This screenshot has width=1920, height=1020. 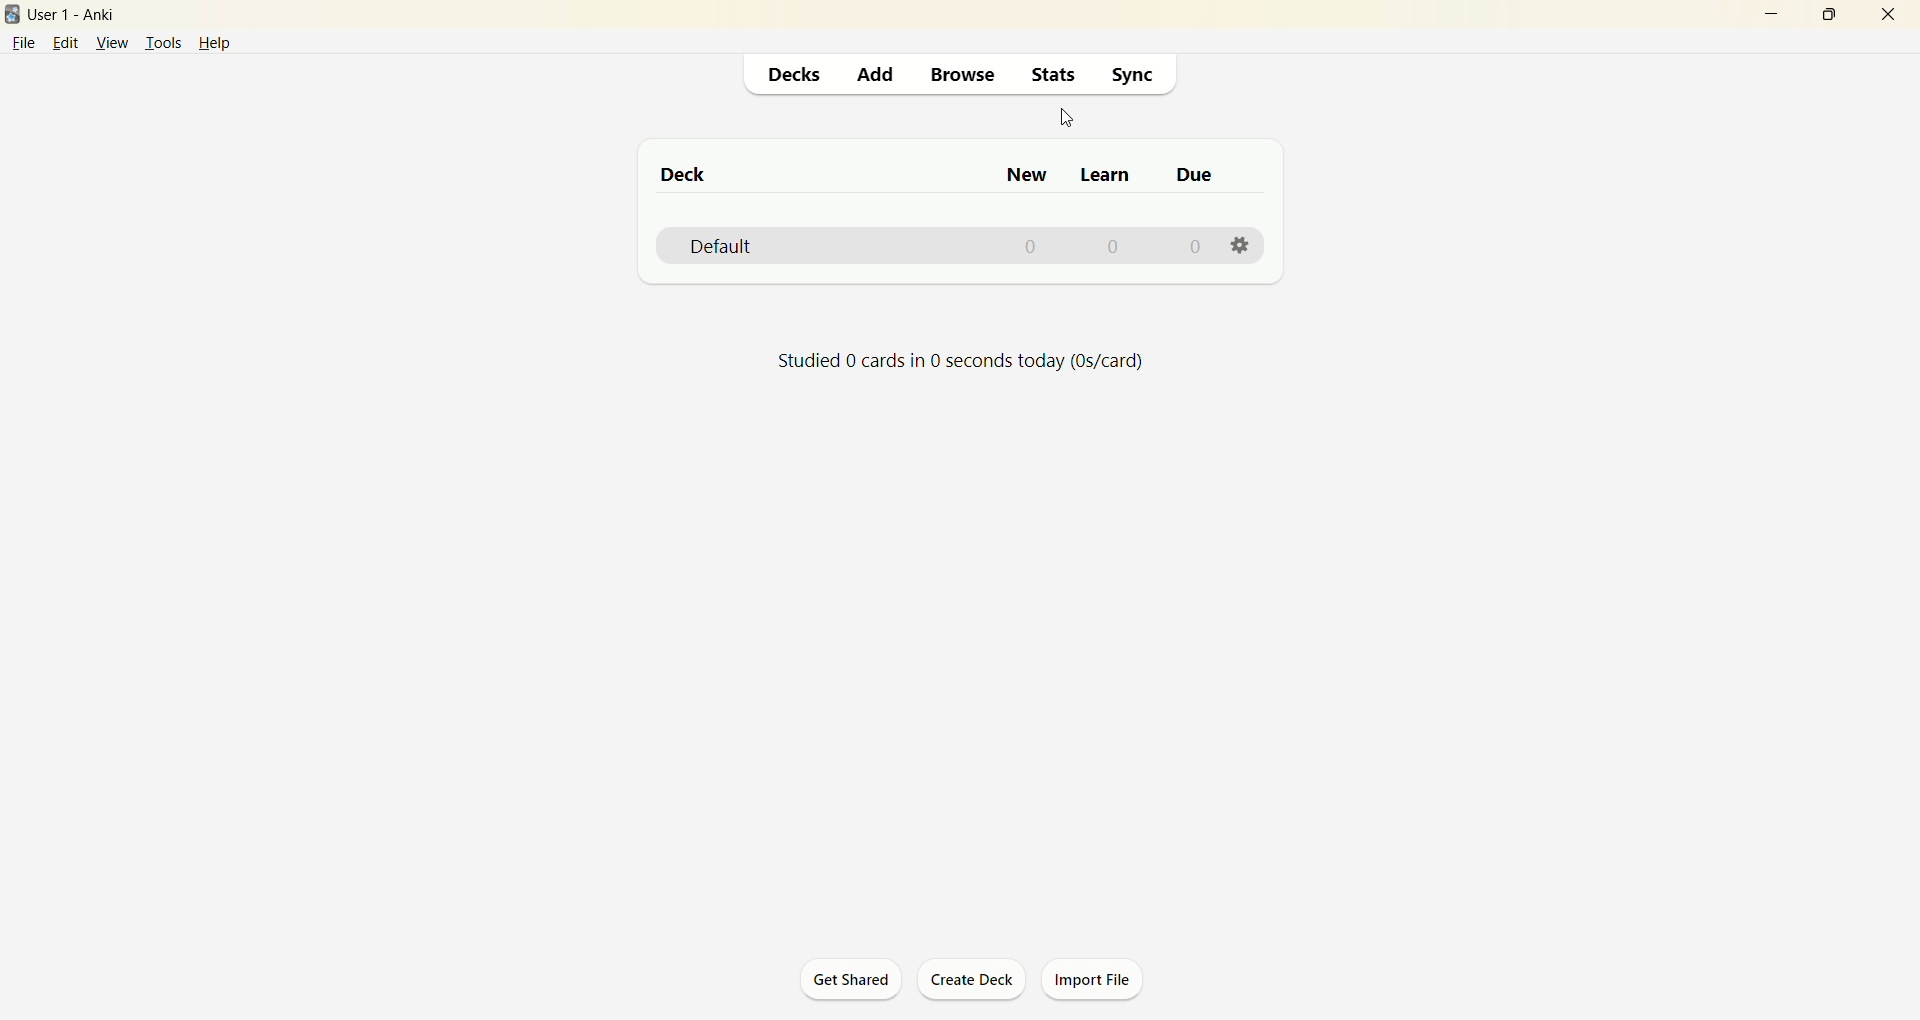 What do you see at coordinates (1066, 119) in the screenshot?
I see `cursor` at bounding box center [1066, 119].